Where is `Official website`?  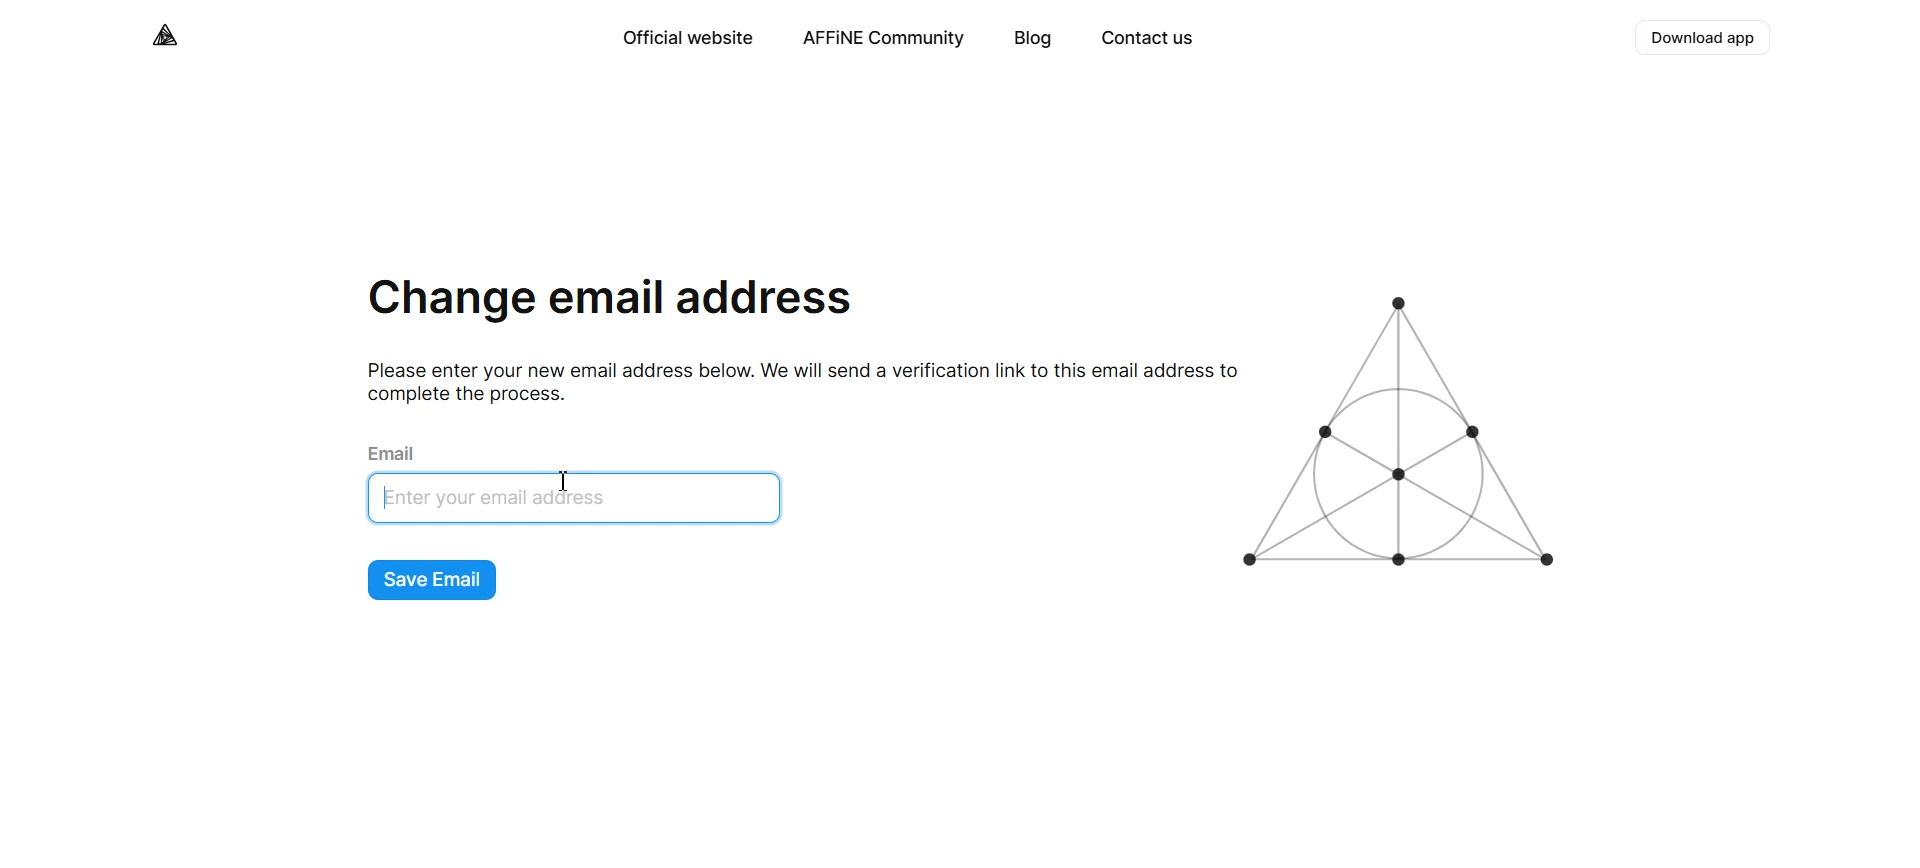 Official website is located at coordinates (686, 38).